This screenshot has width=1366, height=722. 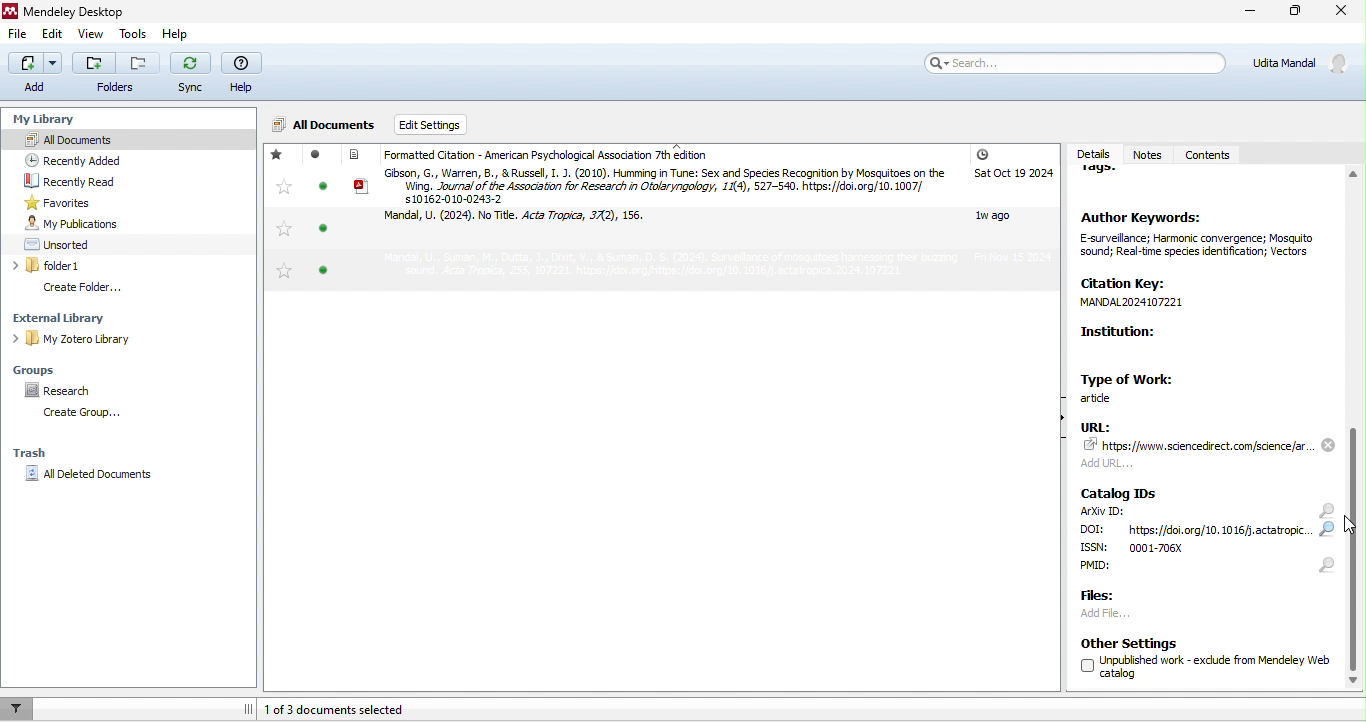 What do you see at coordinates (1329, 538) in the screenshot?
I see `search` at bounding box center [1329, 538].